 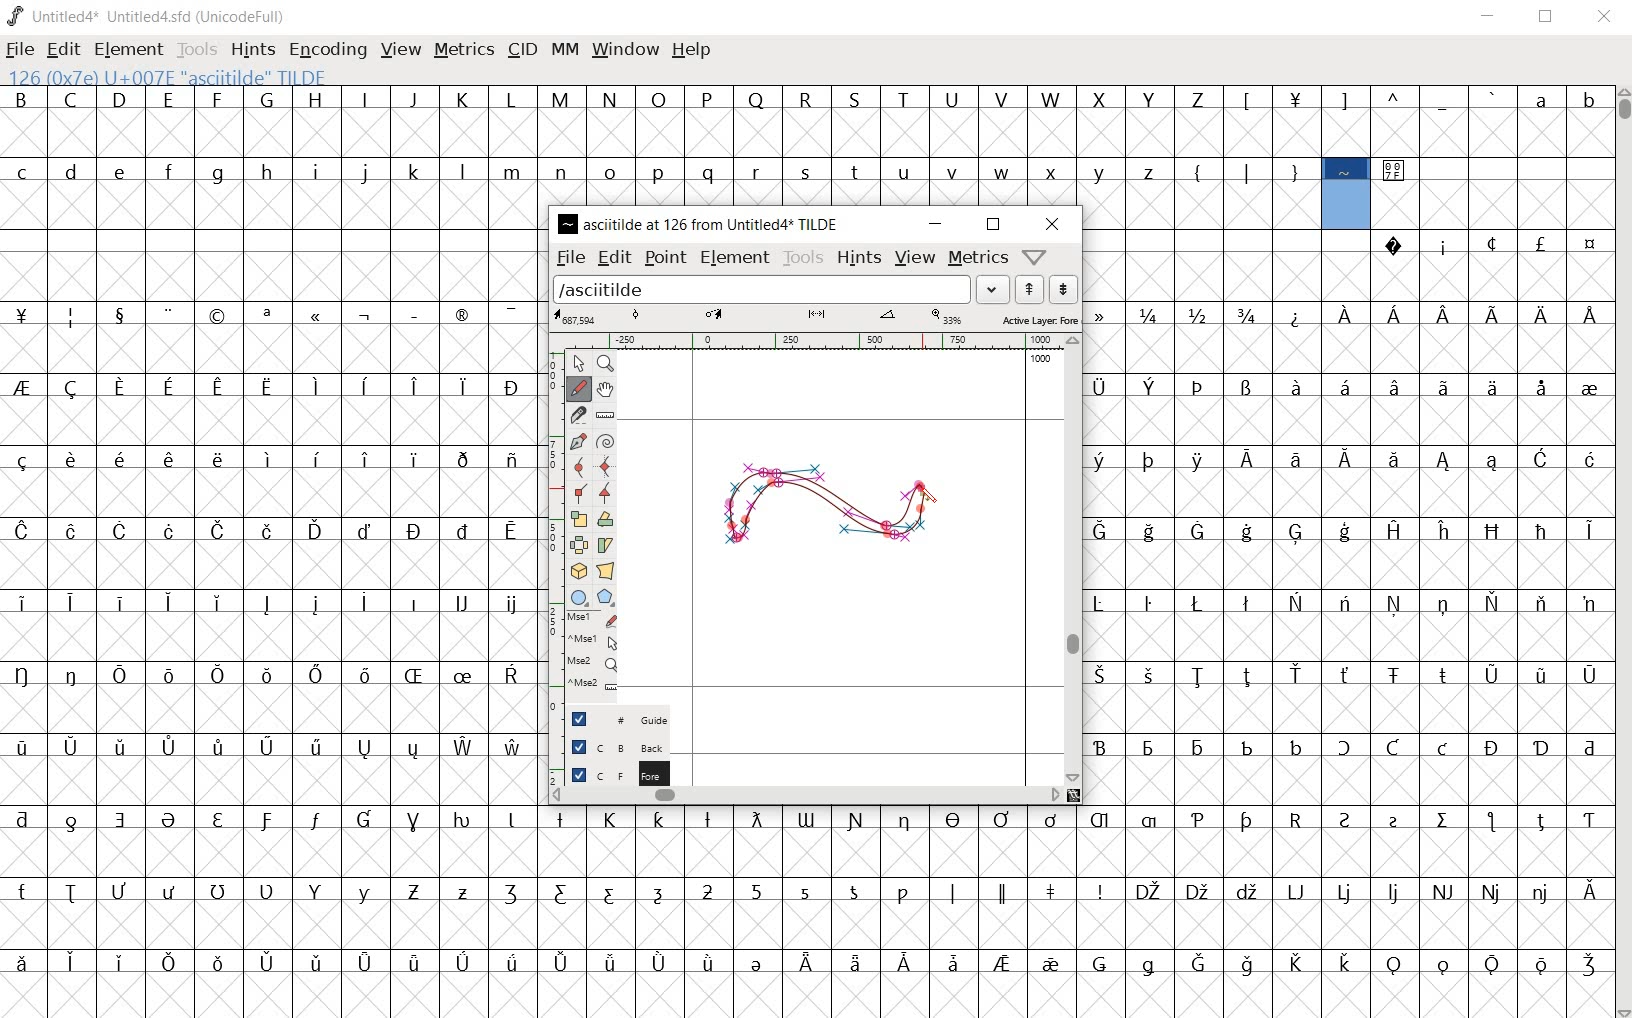 What do you see at coordinates (803, 259) in the screenshot?
I see `tools` at bounding box center [803, 259].